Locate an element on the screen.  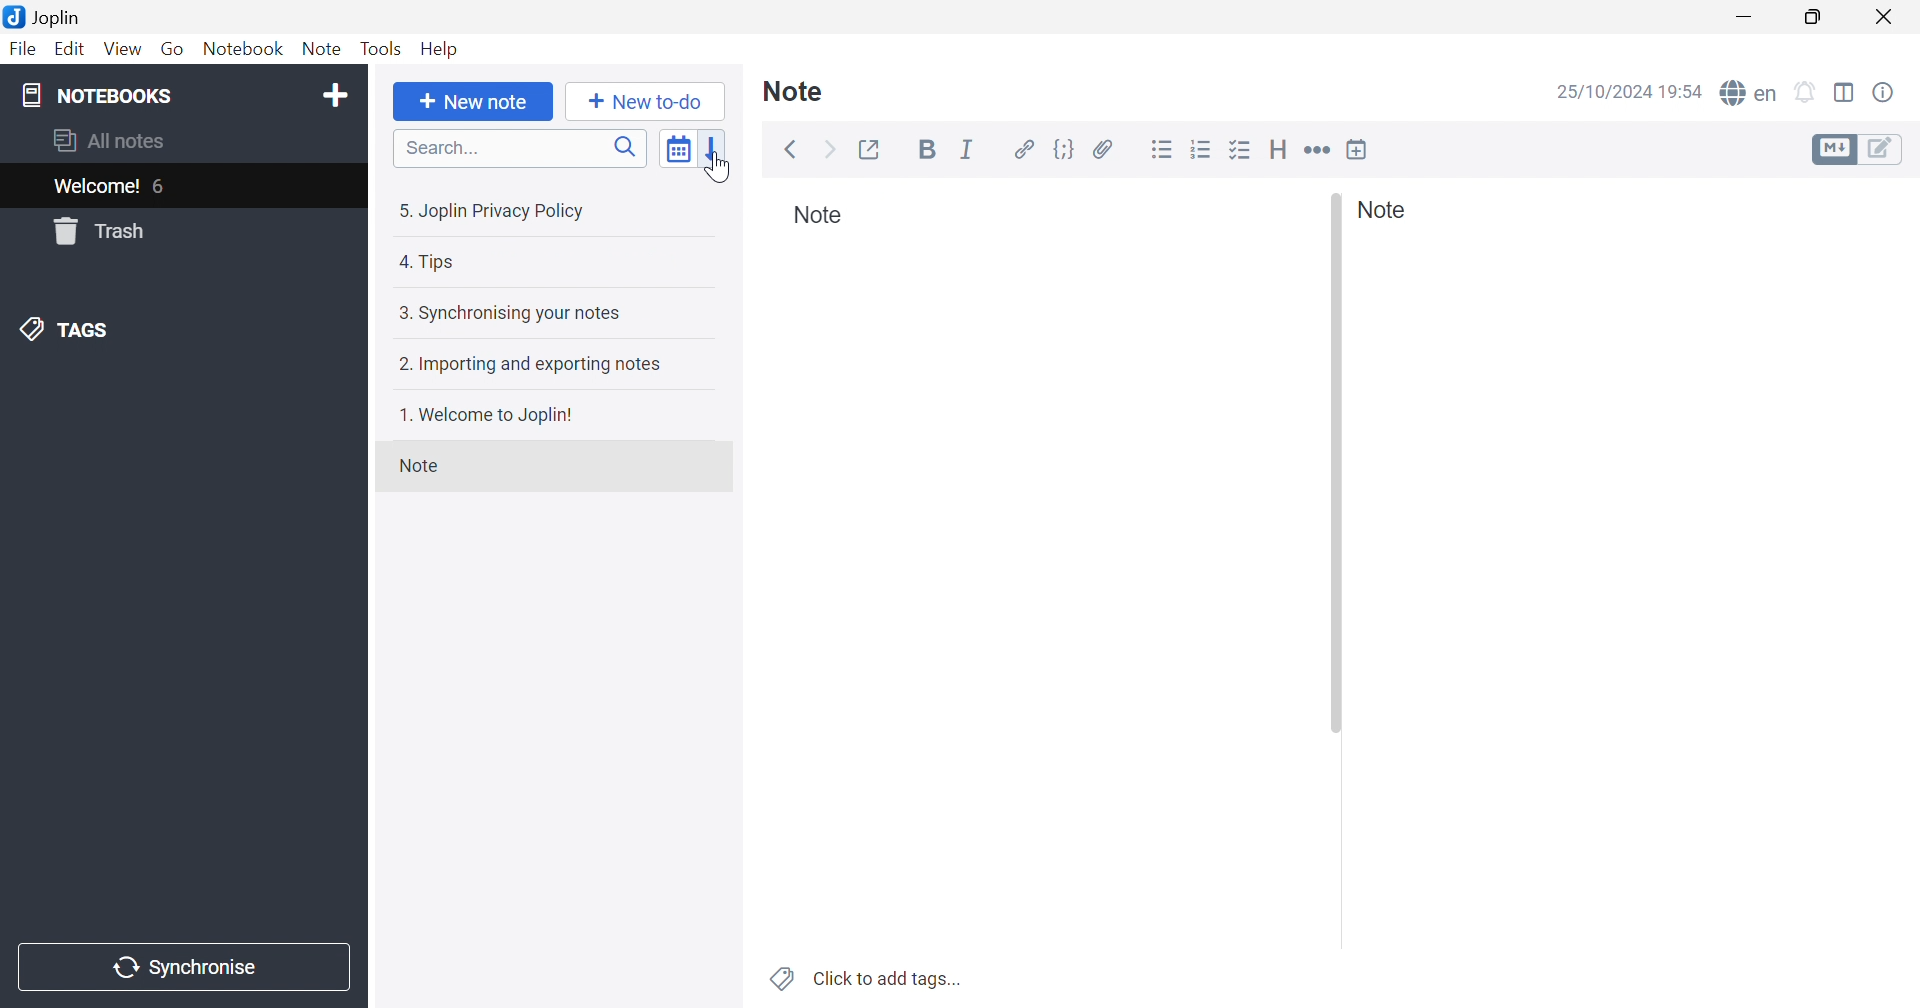
Note is located at coordinates (819, 217).